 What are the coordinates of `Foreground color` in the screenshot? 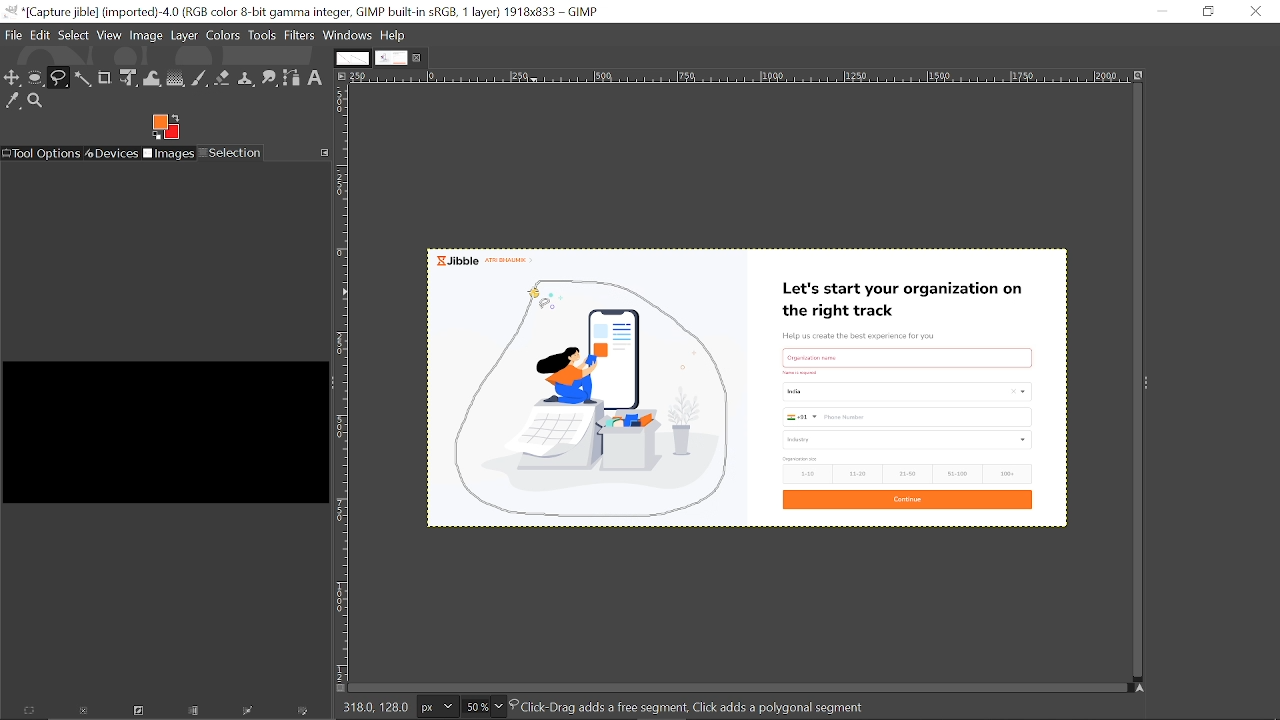 It's located at (167, 126).